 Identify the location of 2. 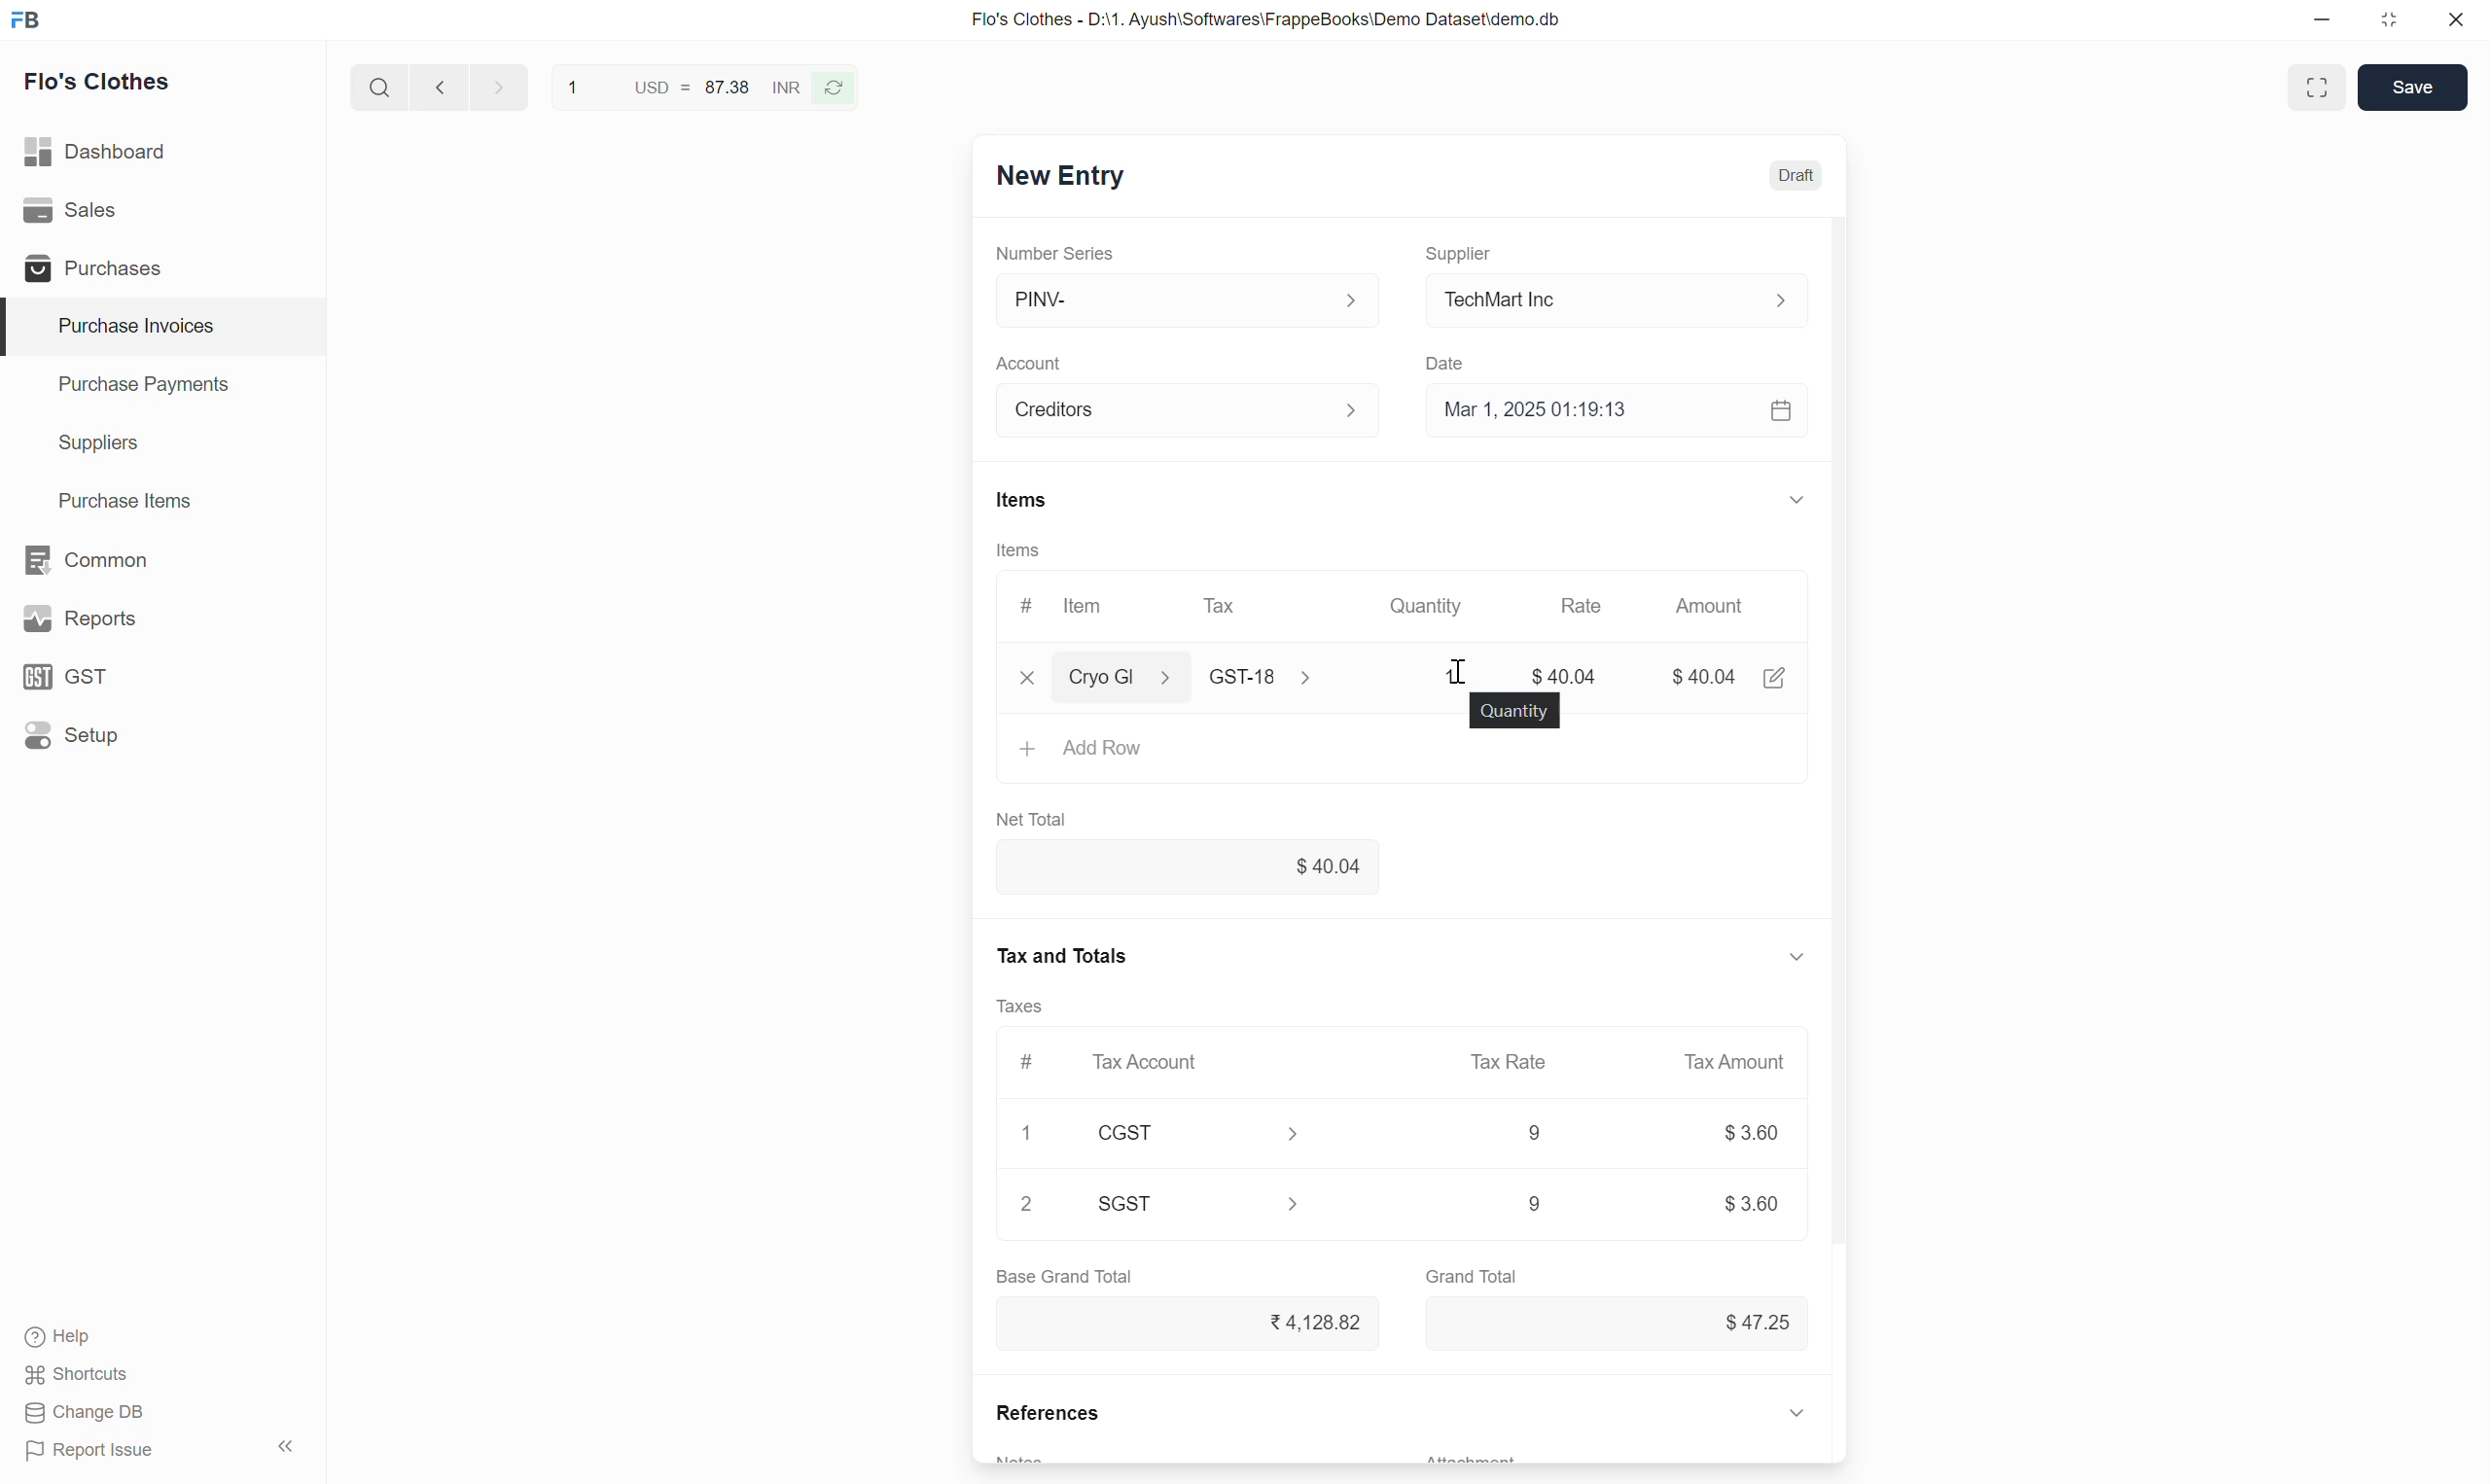
(1028, 1205).